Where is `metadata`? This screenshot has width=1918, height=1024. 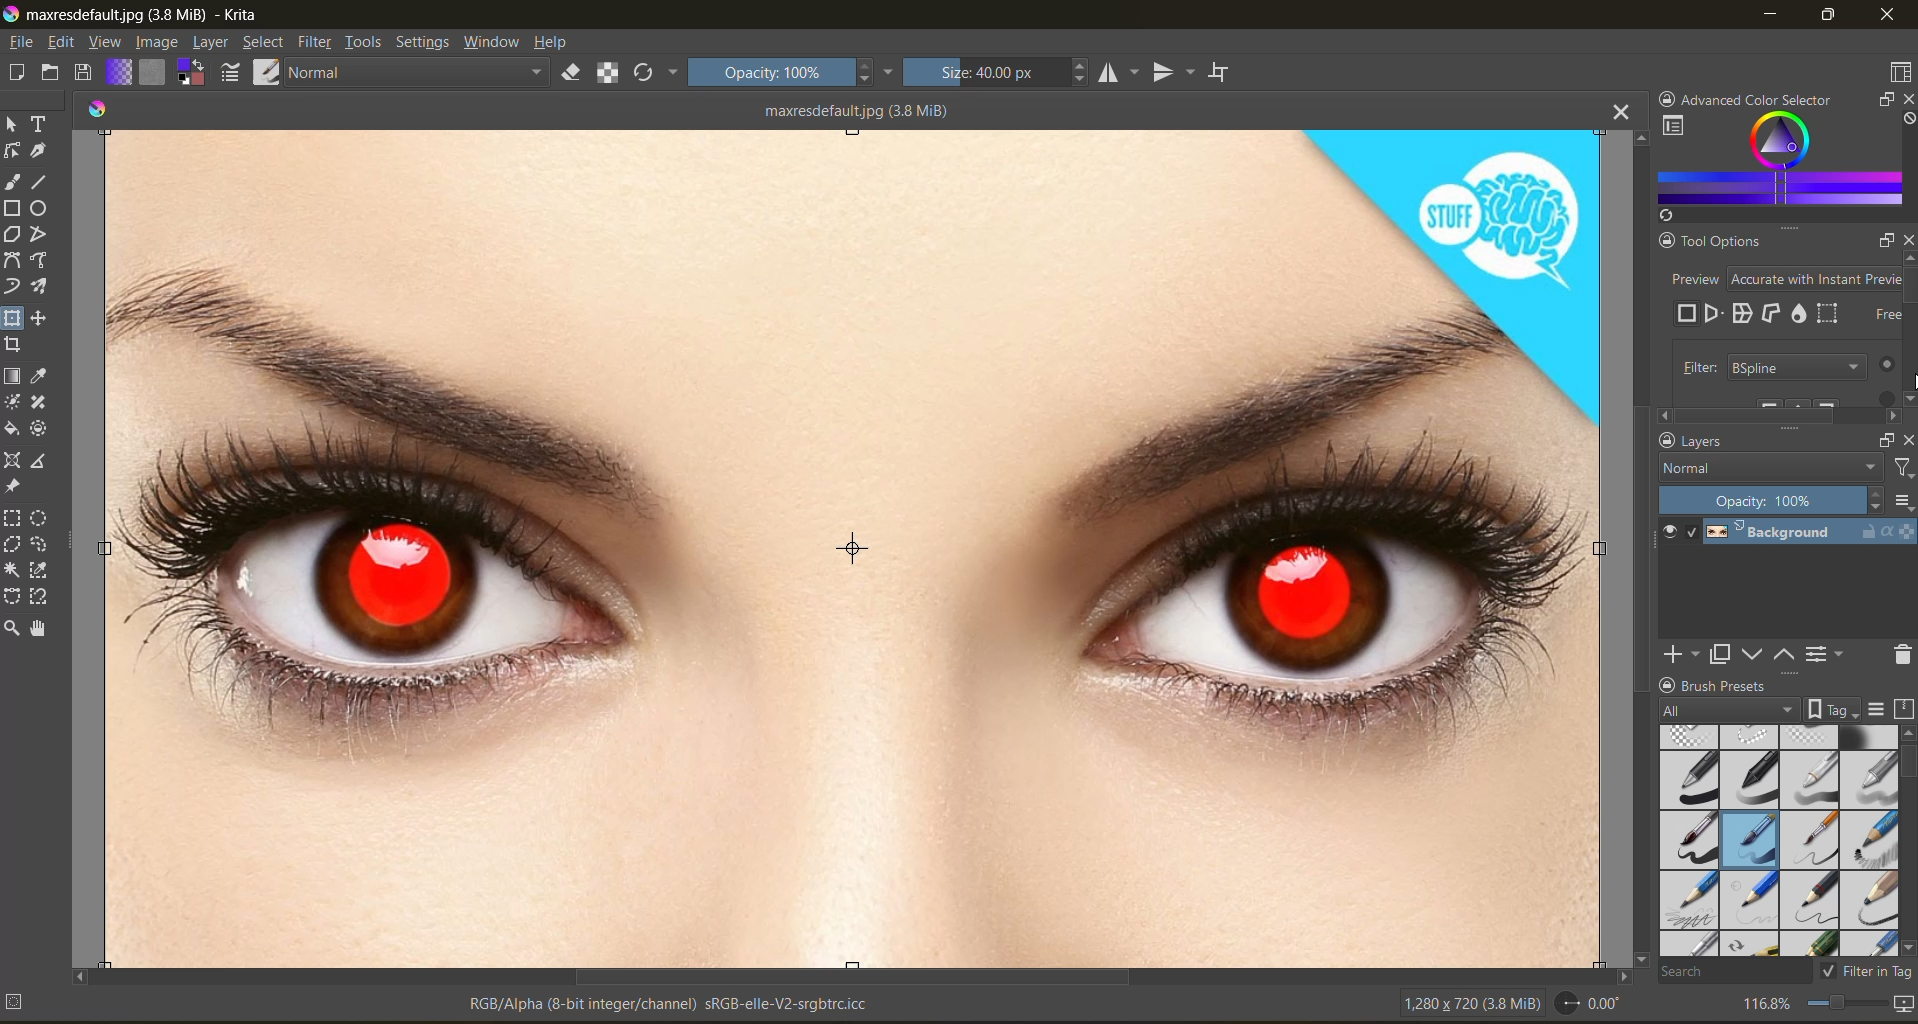
metadata is located at coordinates (442, 1006).